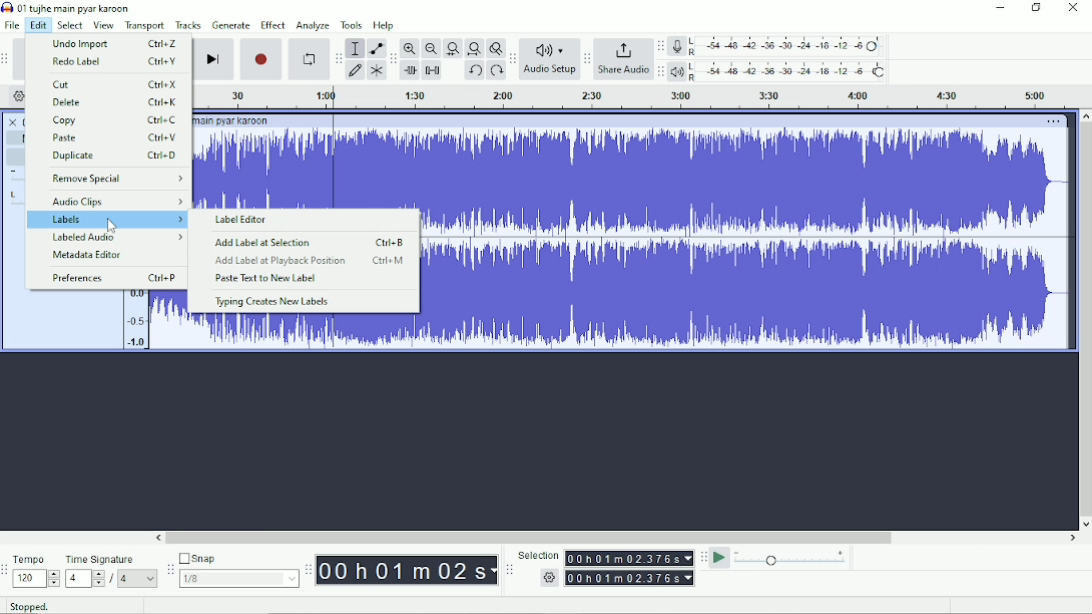 This screenshot has width=1092, height=614. I want to click on Envelope tool, so click(375, 48).